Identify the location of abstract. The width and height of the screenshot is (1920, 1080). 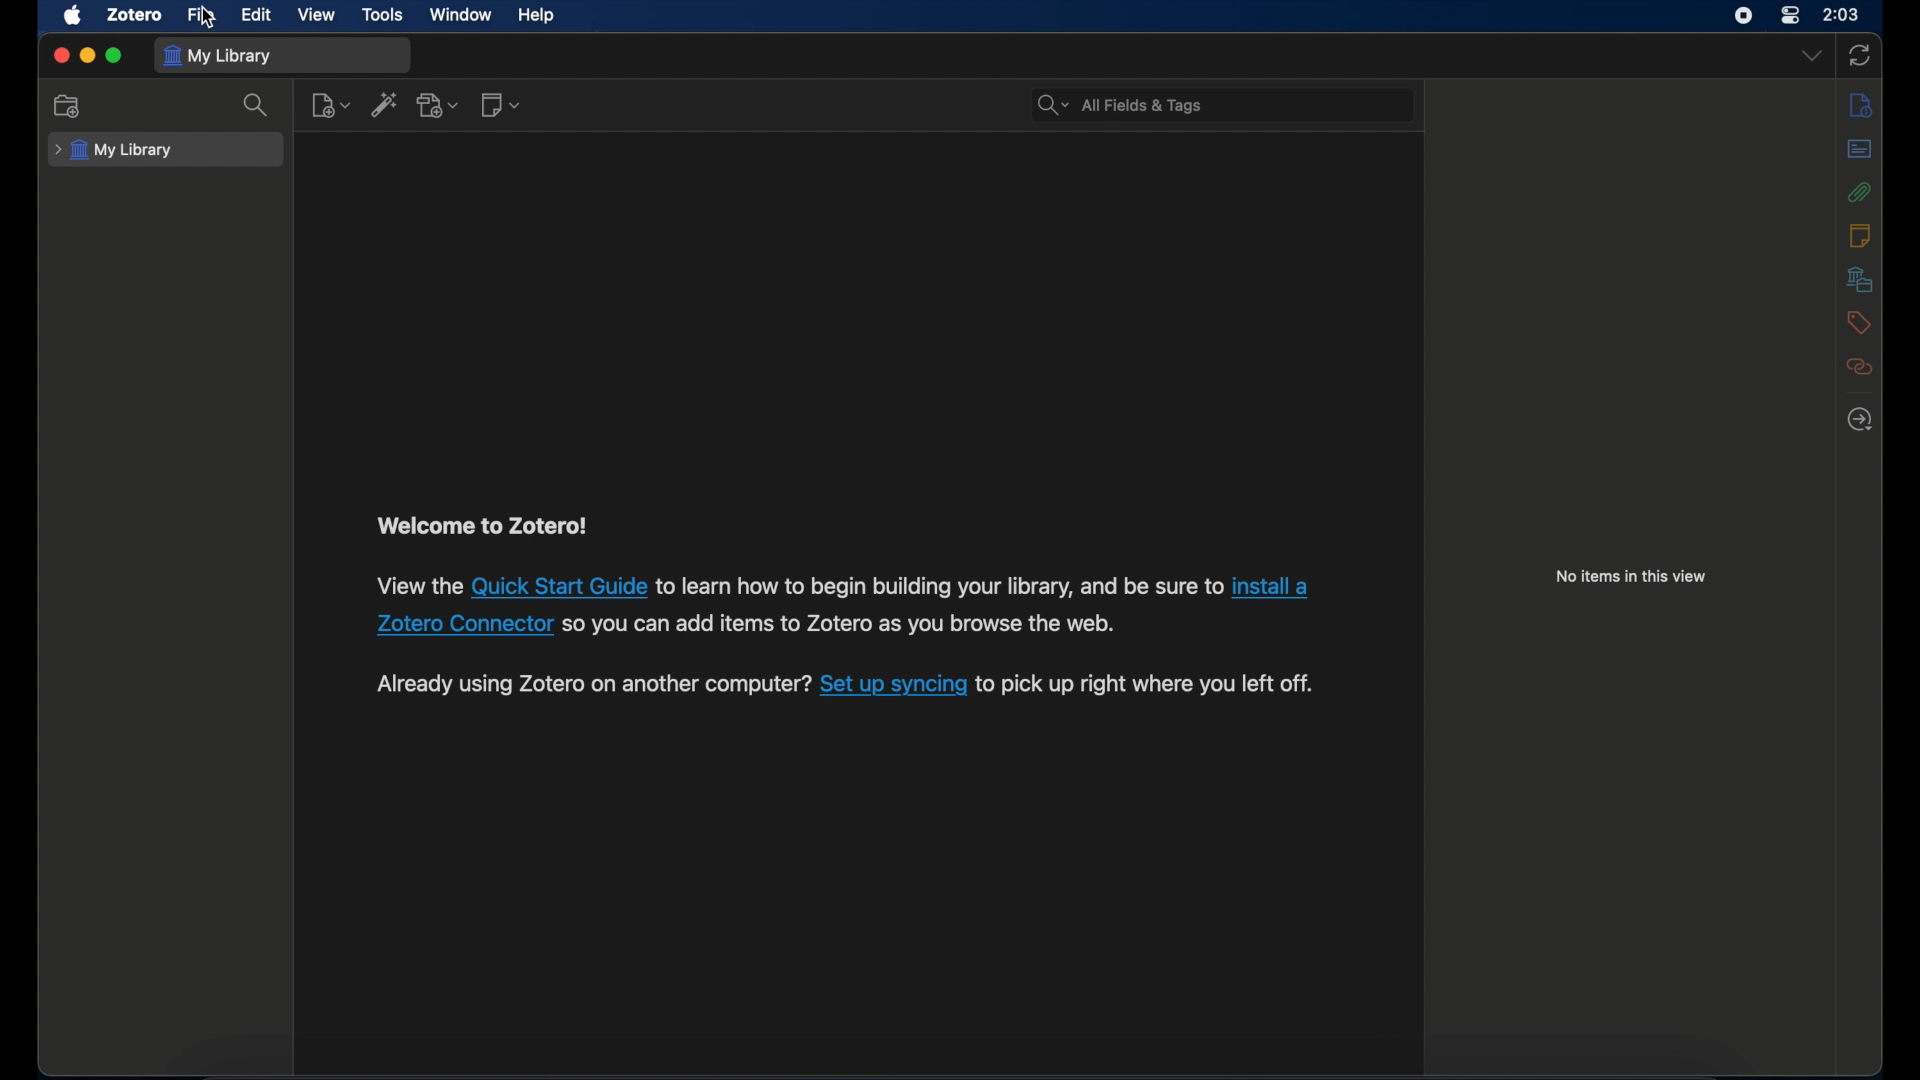
(1860, 149).